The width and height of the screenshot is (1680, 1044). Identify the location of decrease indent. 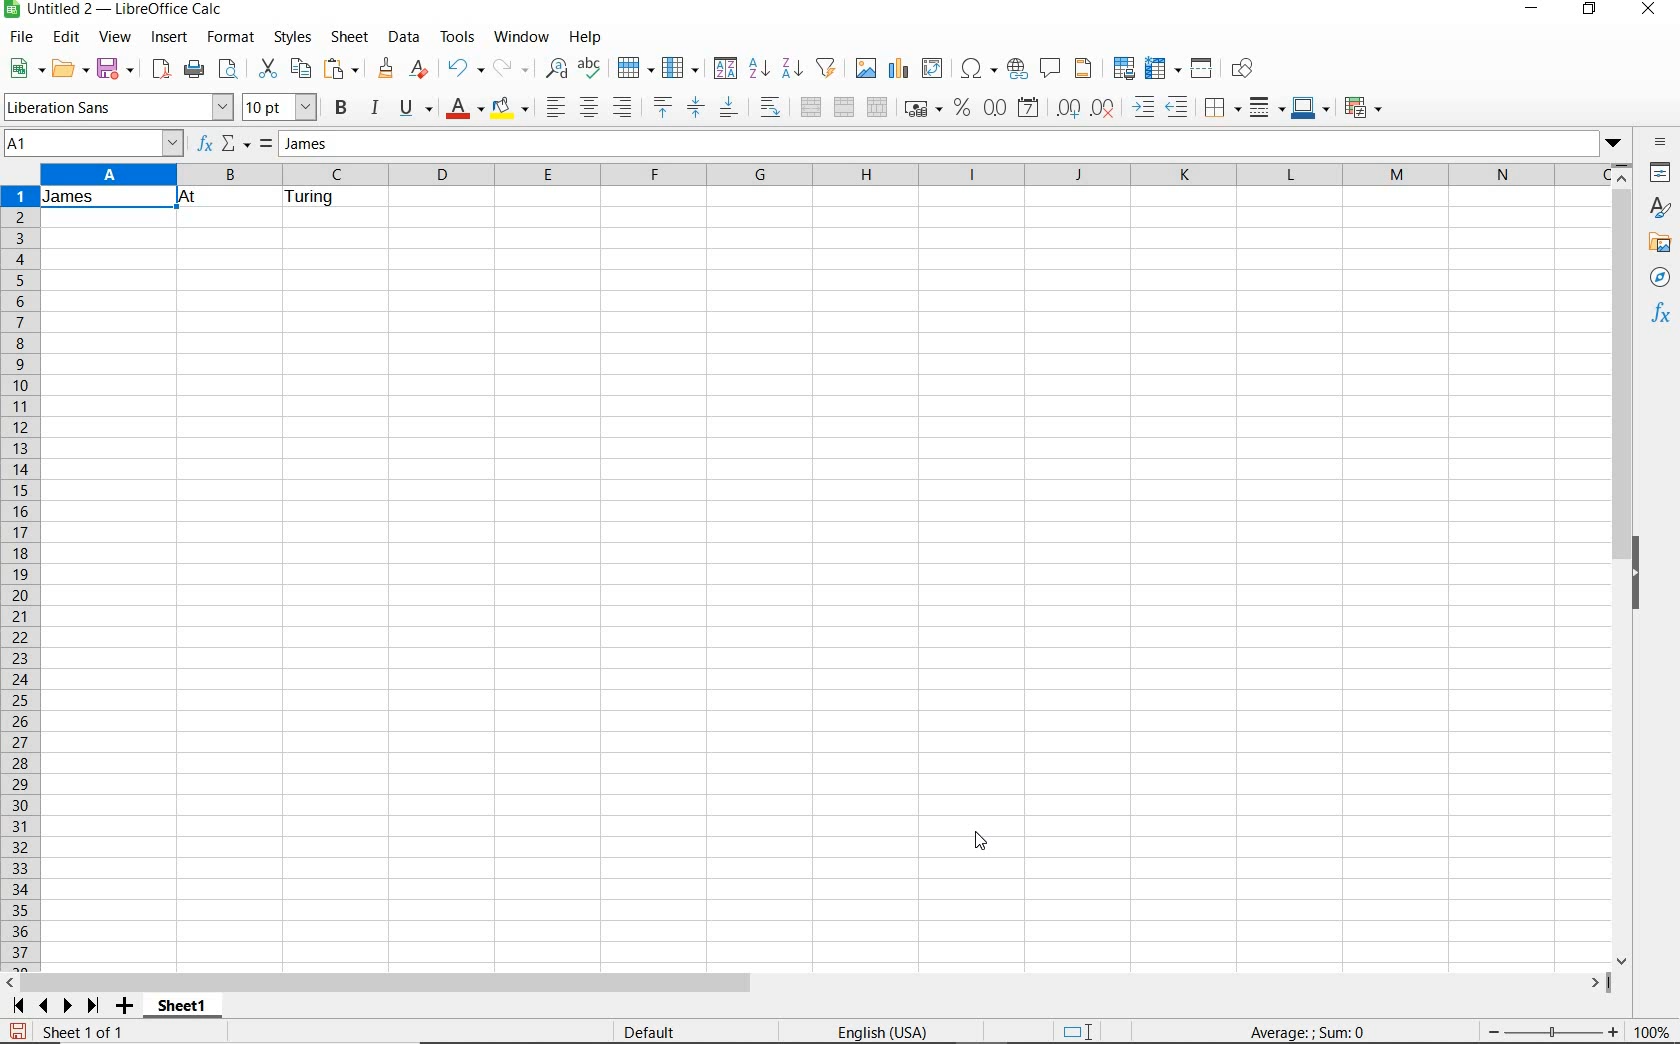
(1180, 107).